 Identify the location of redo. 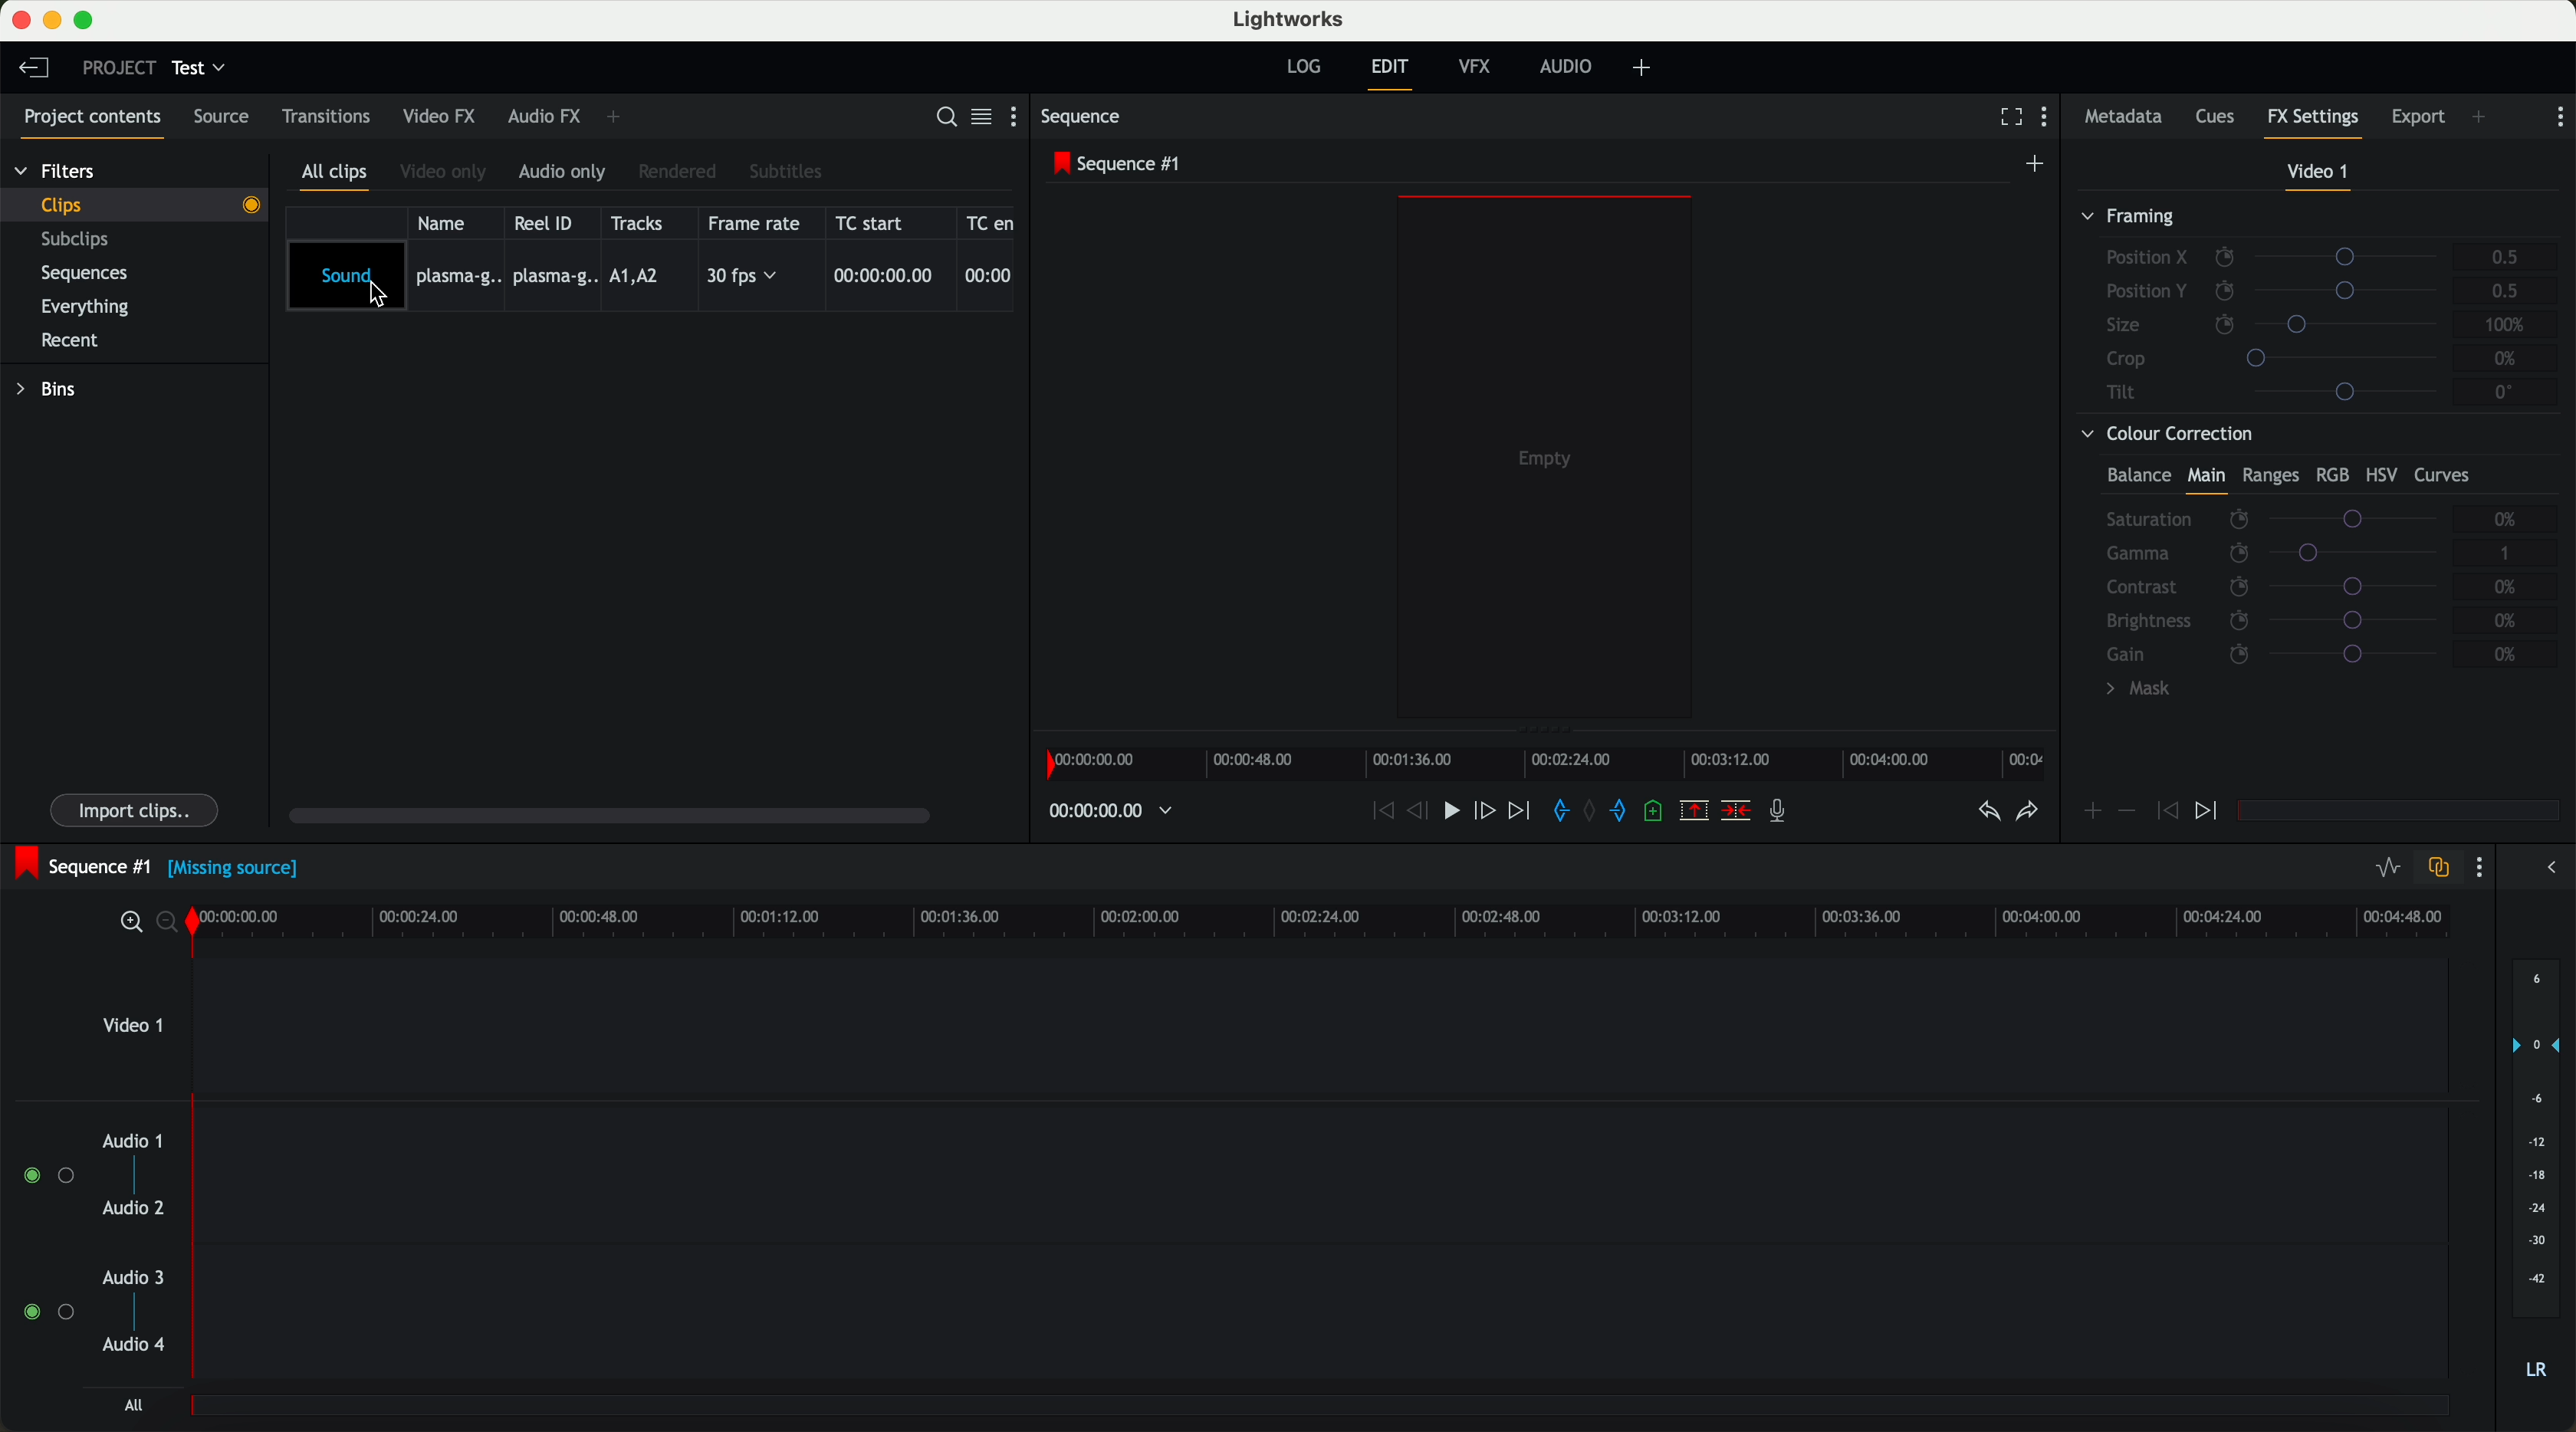
(2025, 814).